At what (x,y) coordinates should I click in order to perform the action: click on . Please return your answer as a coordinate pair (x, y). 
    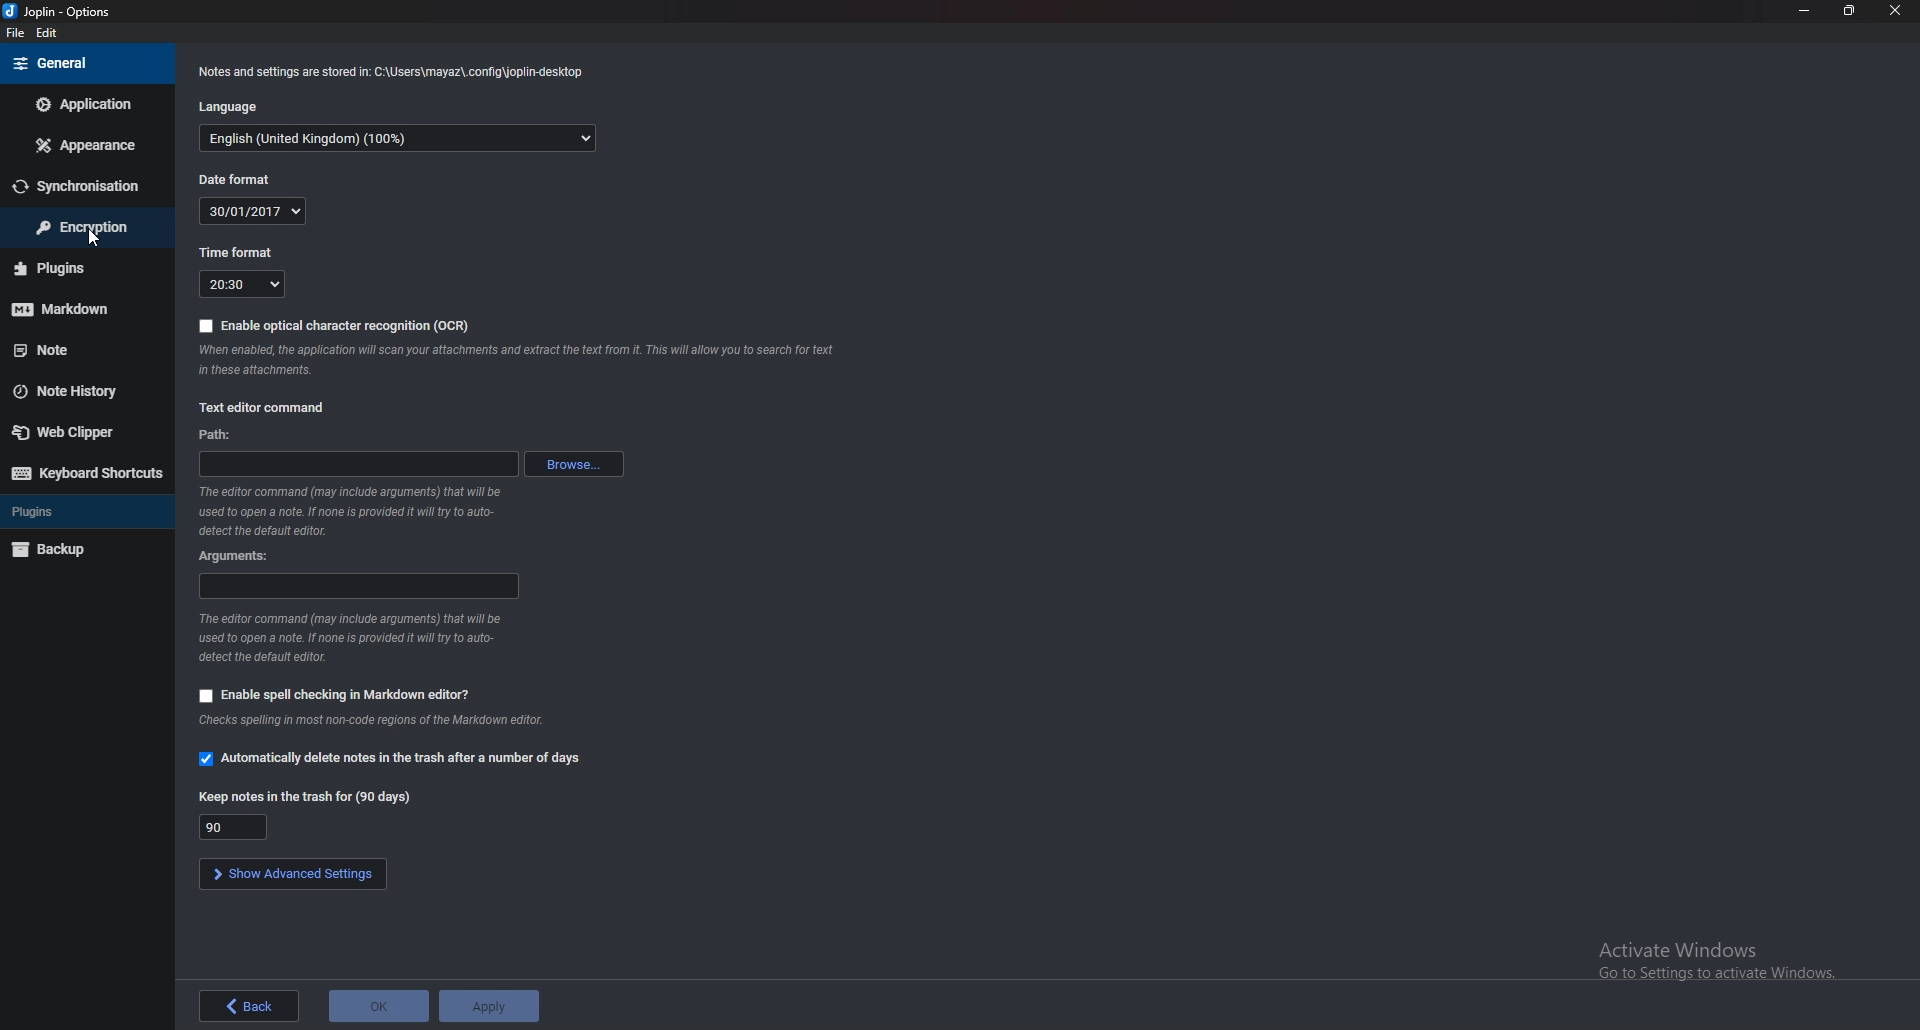
    Looking at the image, I should click on (356, 513).